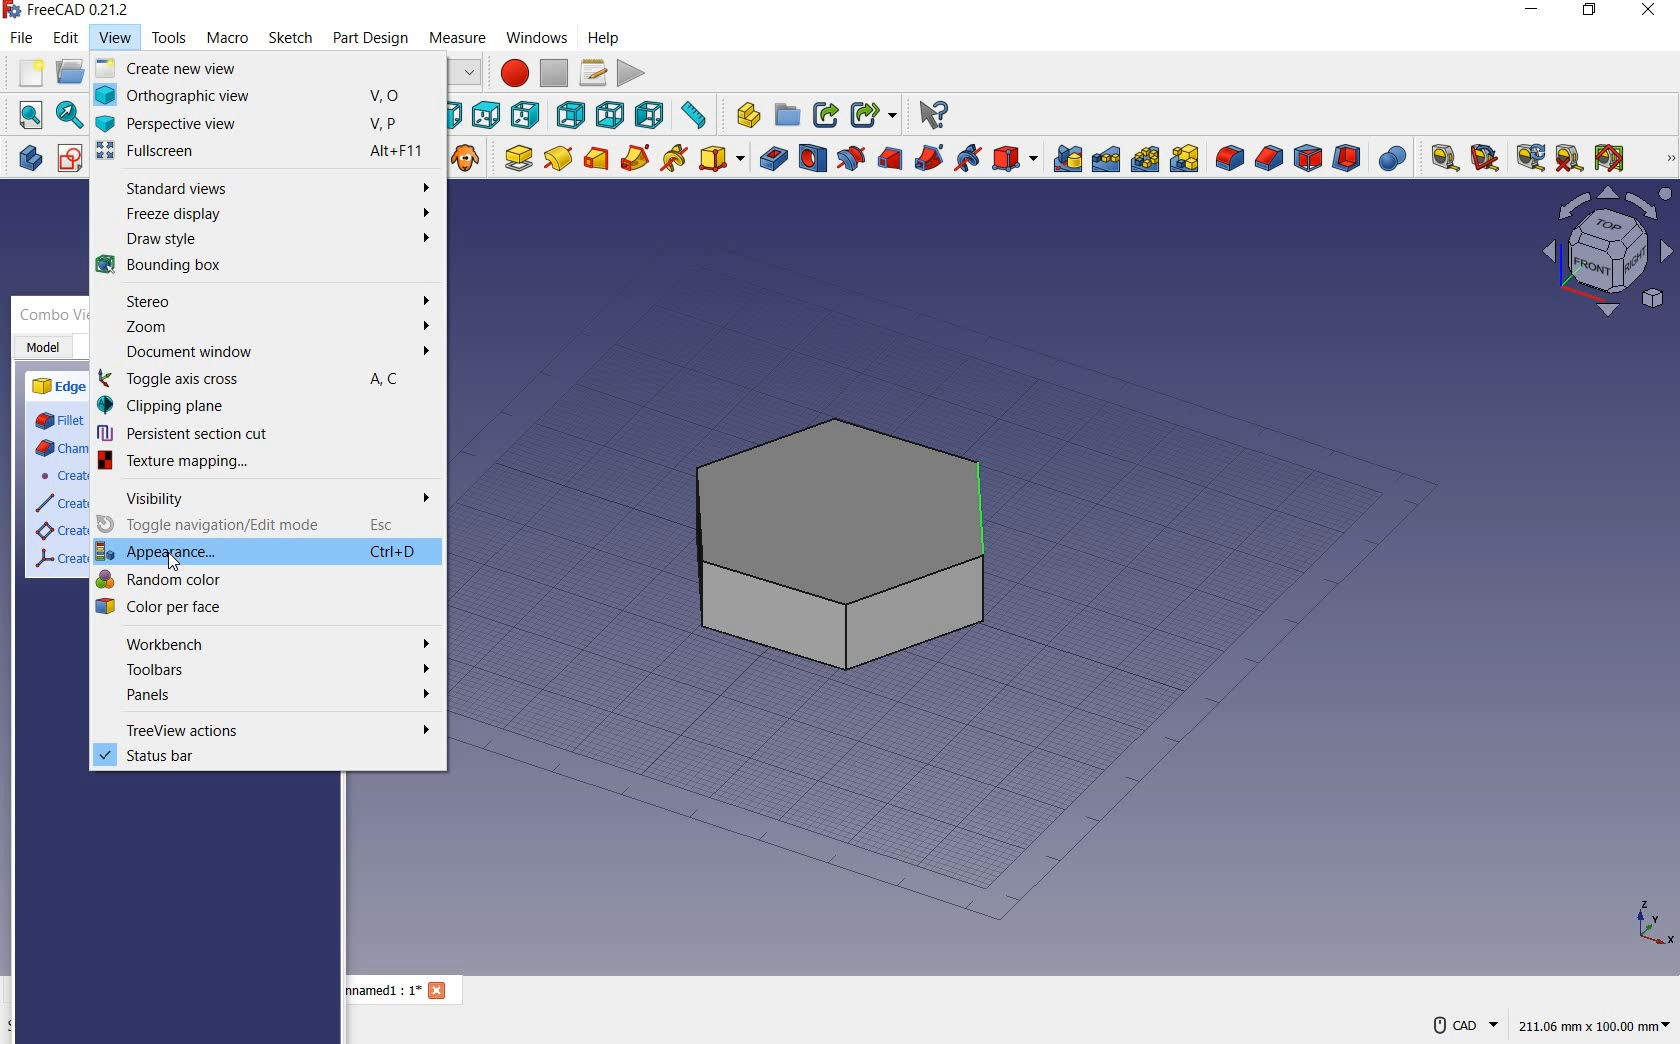  What do you see at coordinates (1440, 160) in the screenshot?
I see `measure linear` at bounding box center [1440, 160].